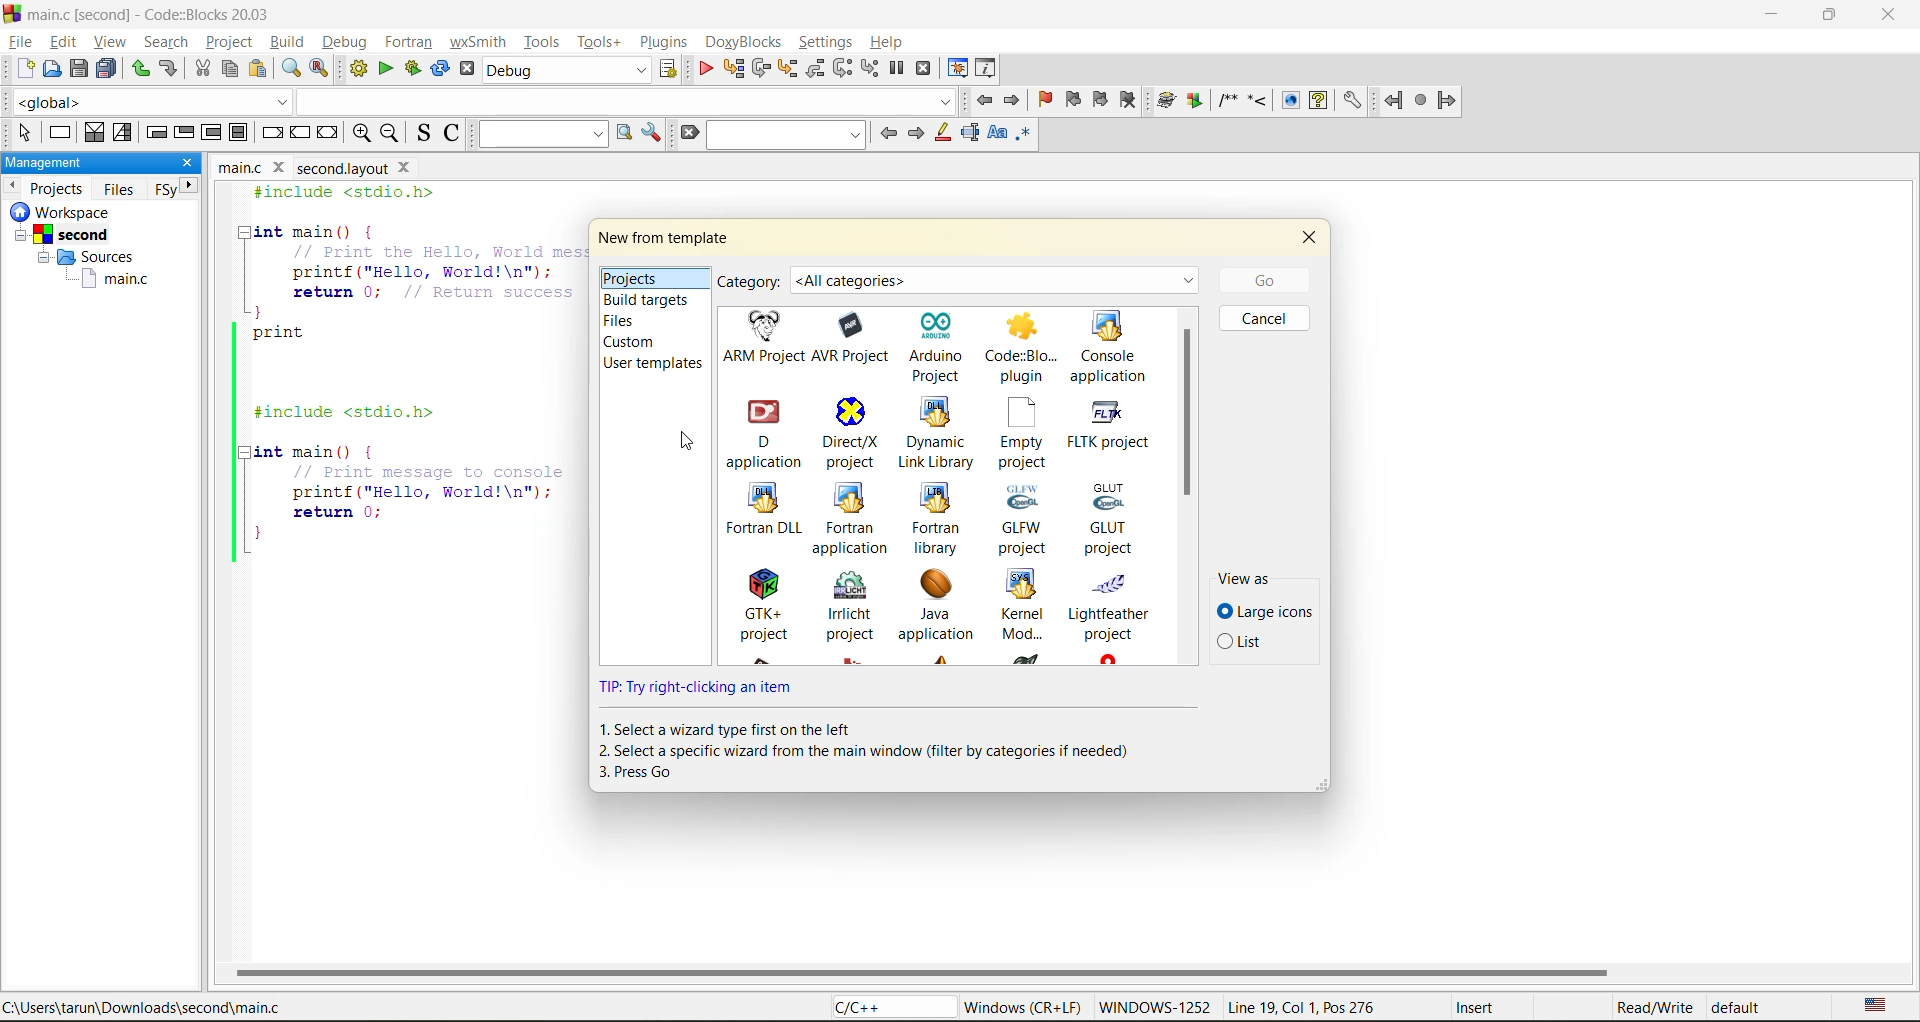 This screenshot has width=1920, height=1022. I want to click on instruction, so click(58, 134).